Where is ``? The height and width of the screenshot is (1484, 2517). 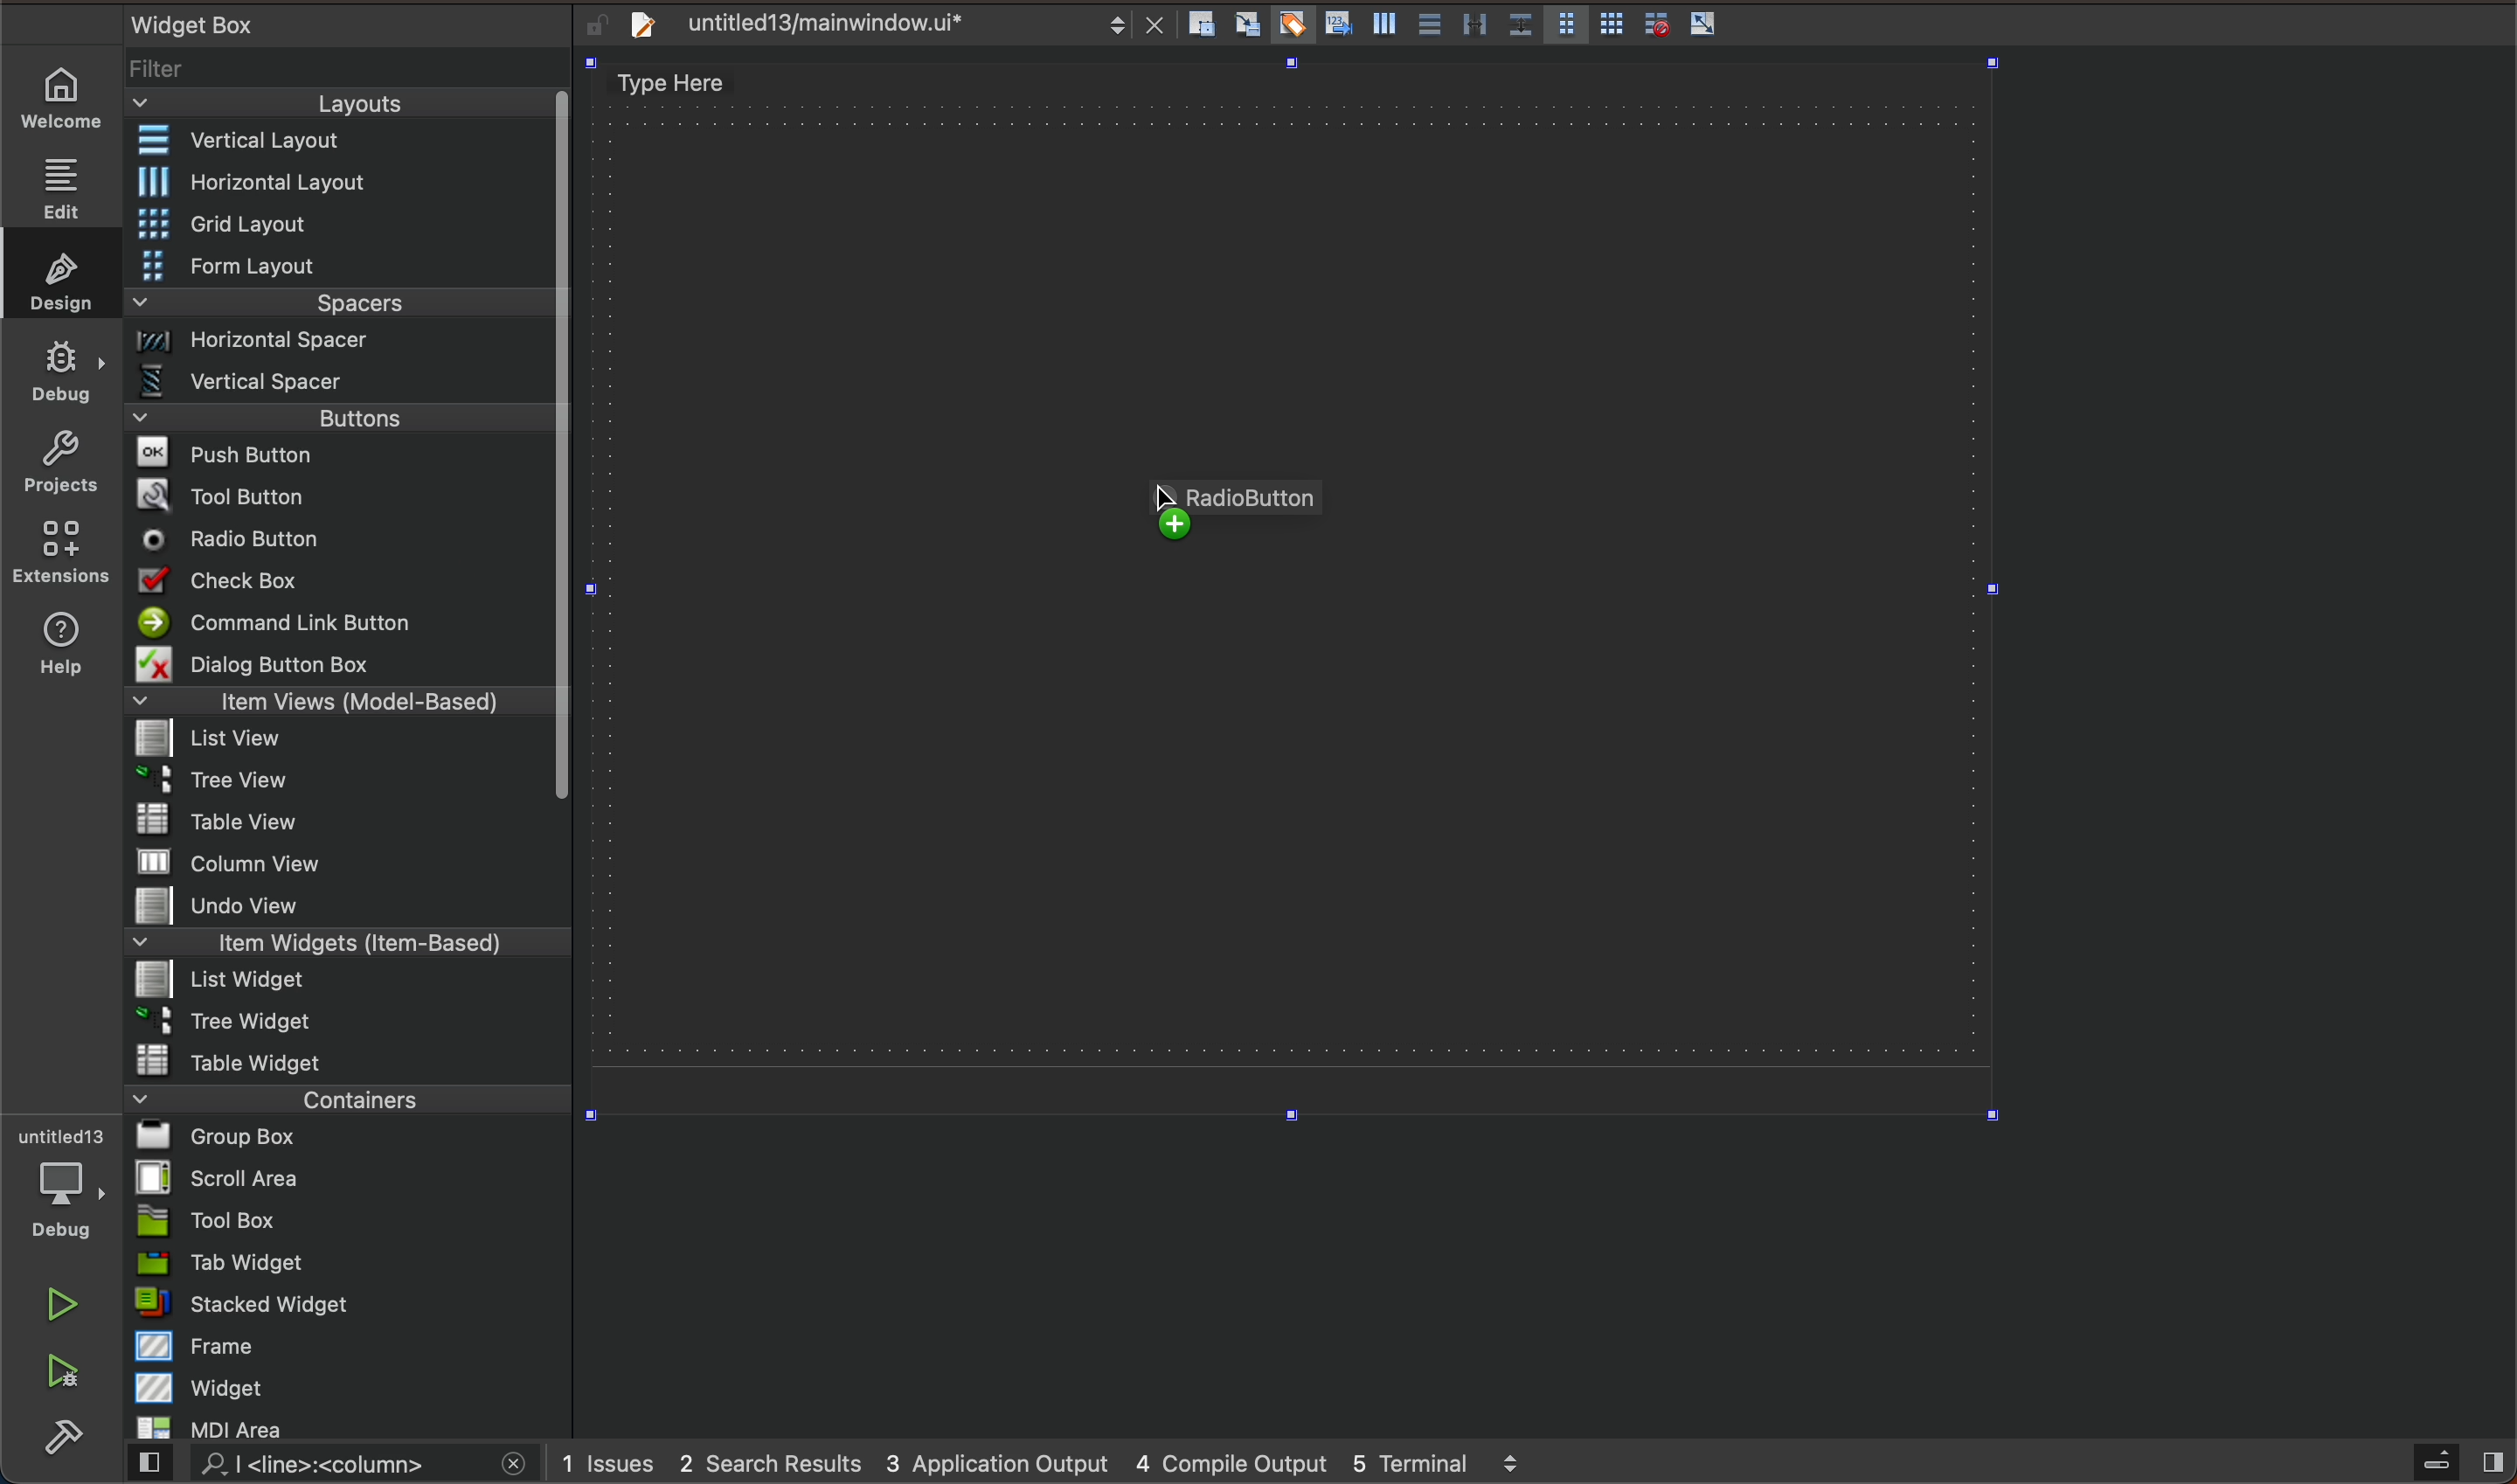  is located at coordinates (1474, 26).